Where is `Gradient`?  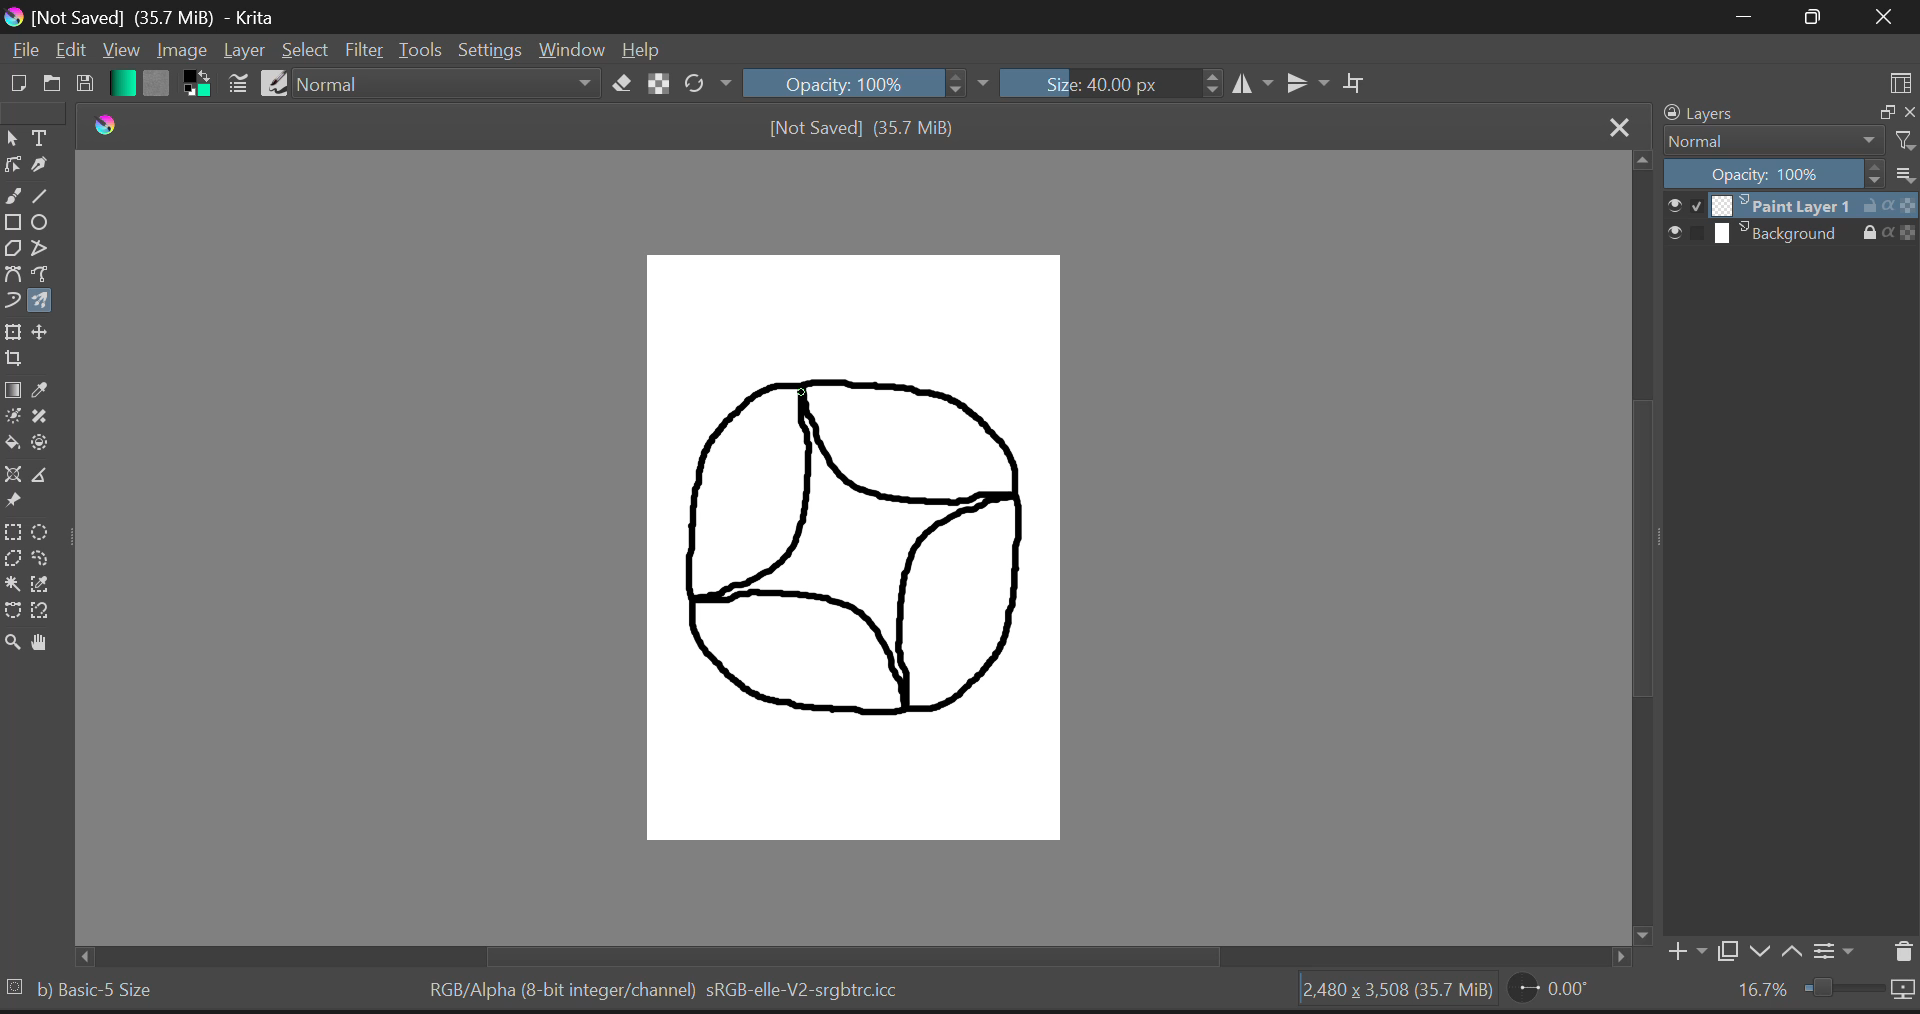
Gradient is located at coordinates (122, 83).